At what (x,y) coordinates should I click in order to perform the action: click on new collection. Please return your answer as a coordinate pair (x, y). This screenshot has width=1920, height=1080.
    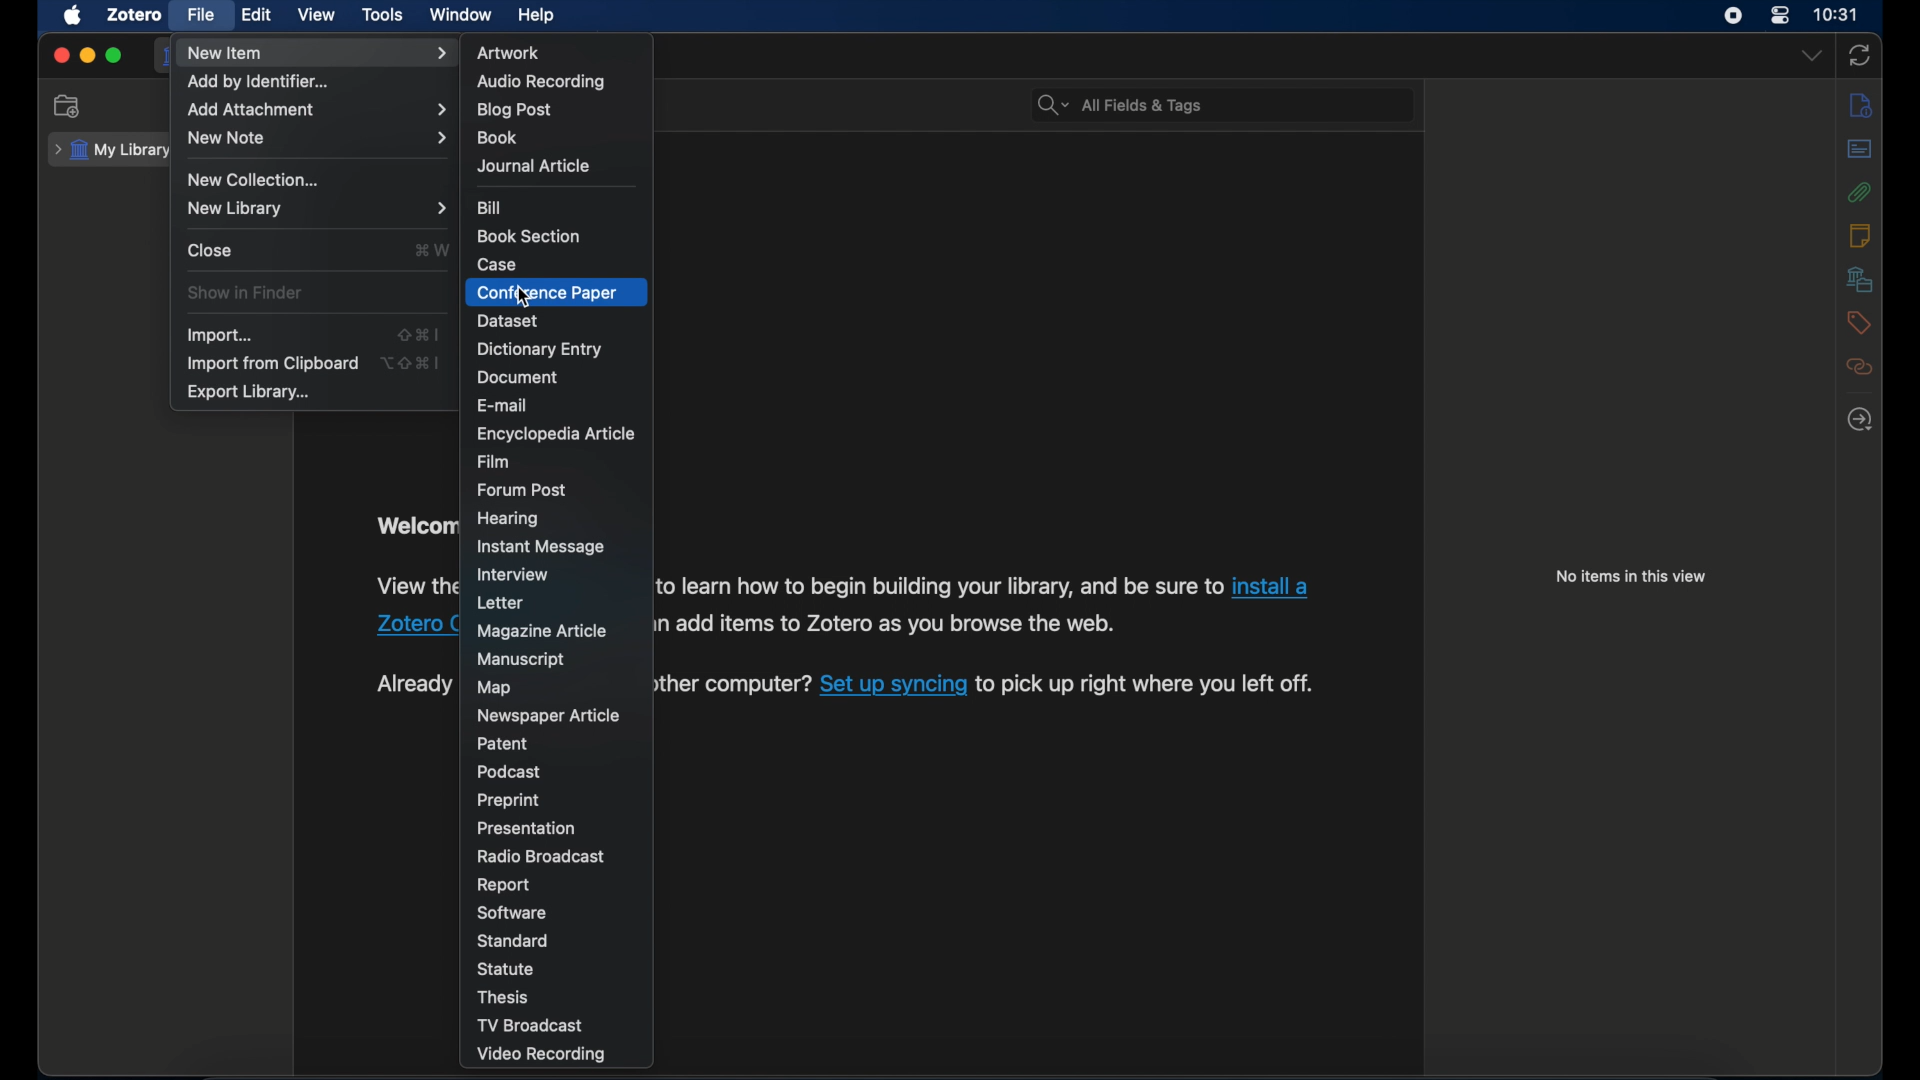
    Looking at the image, I should click on (68, 106).